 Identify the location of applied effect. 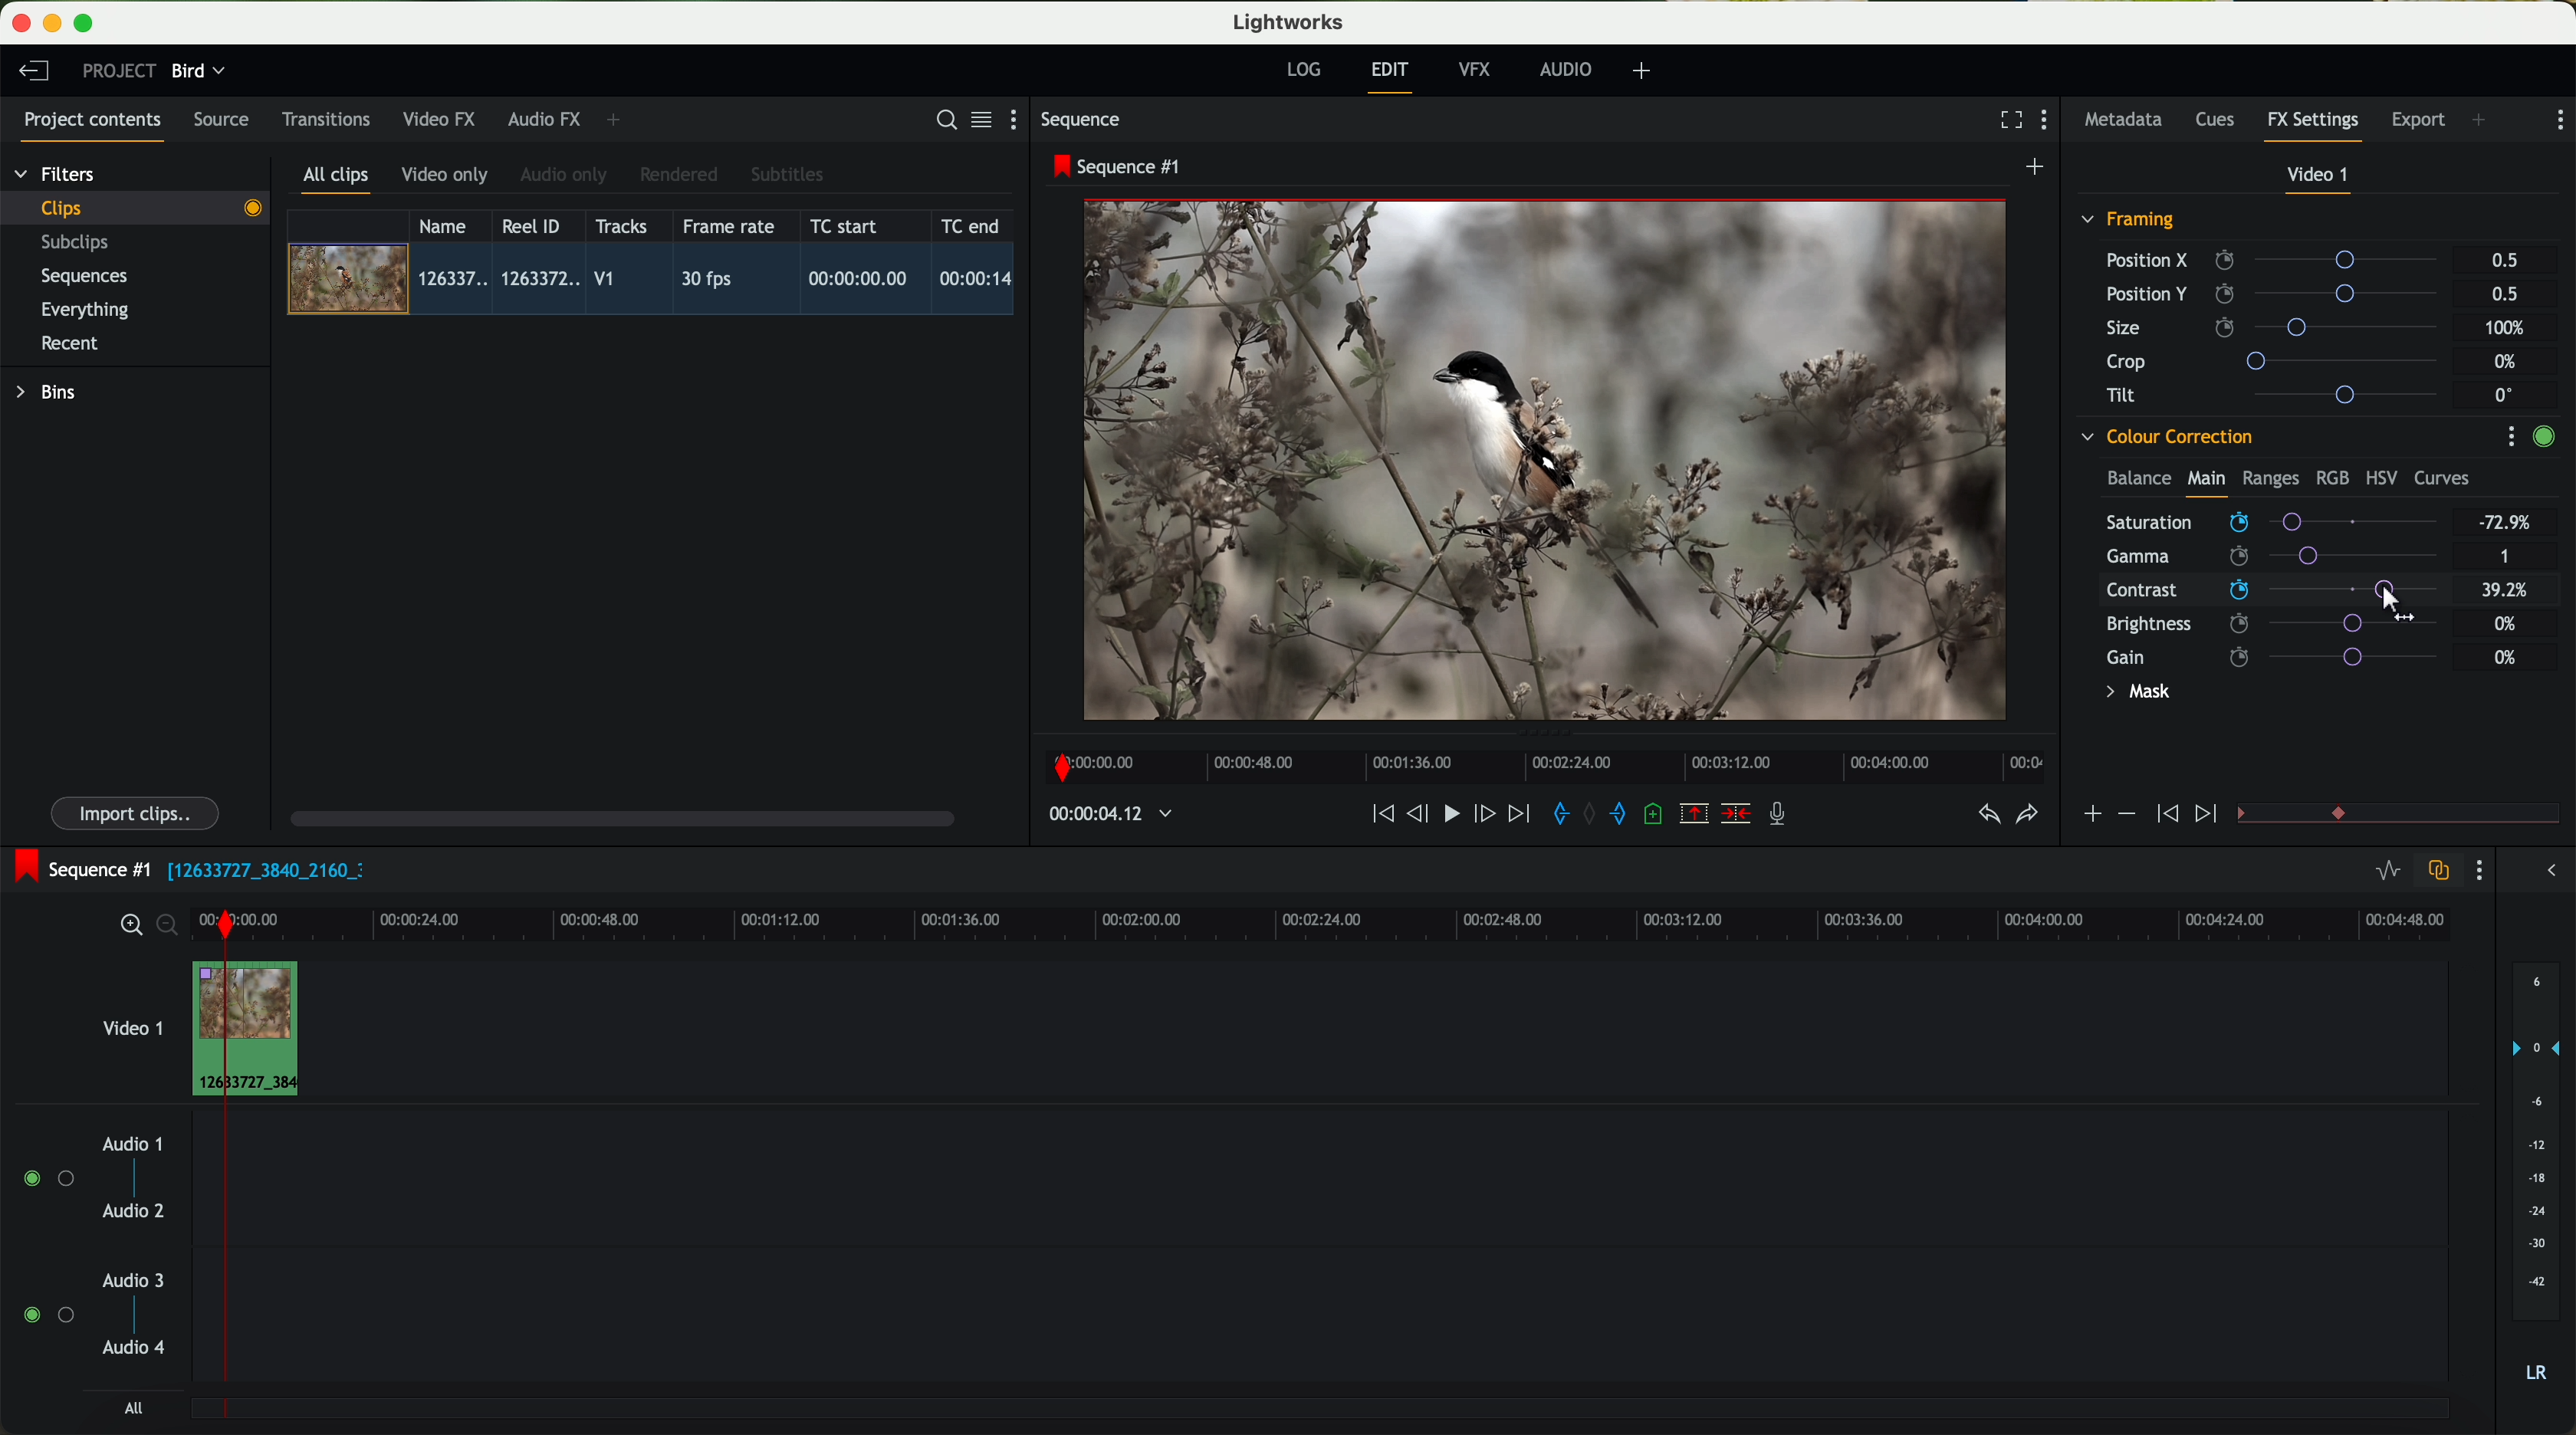
(1549, 460).